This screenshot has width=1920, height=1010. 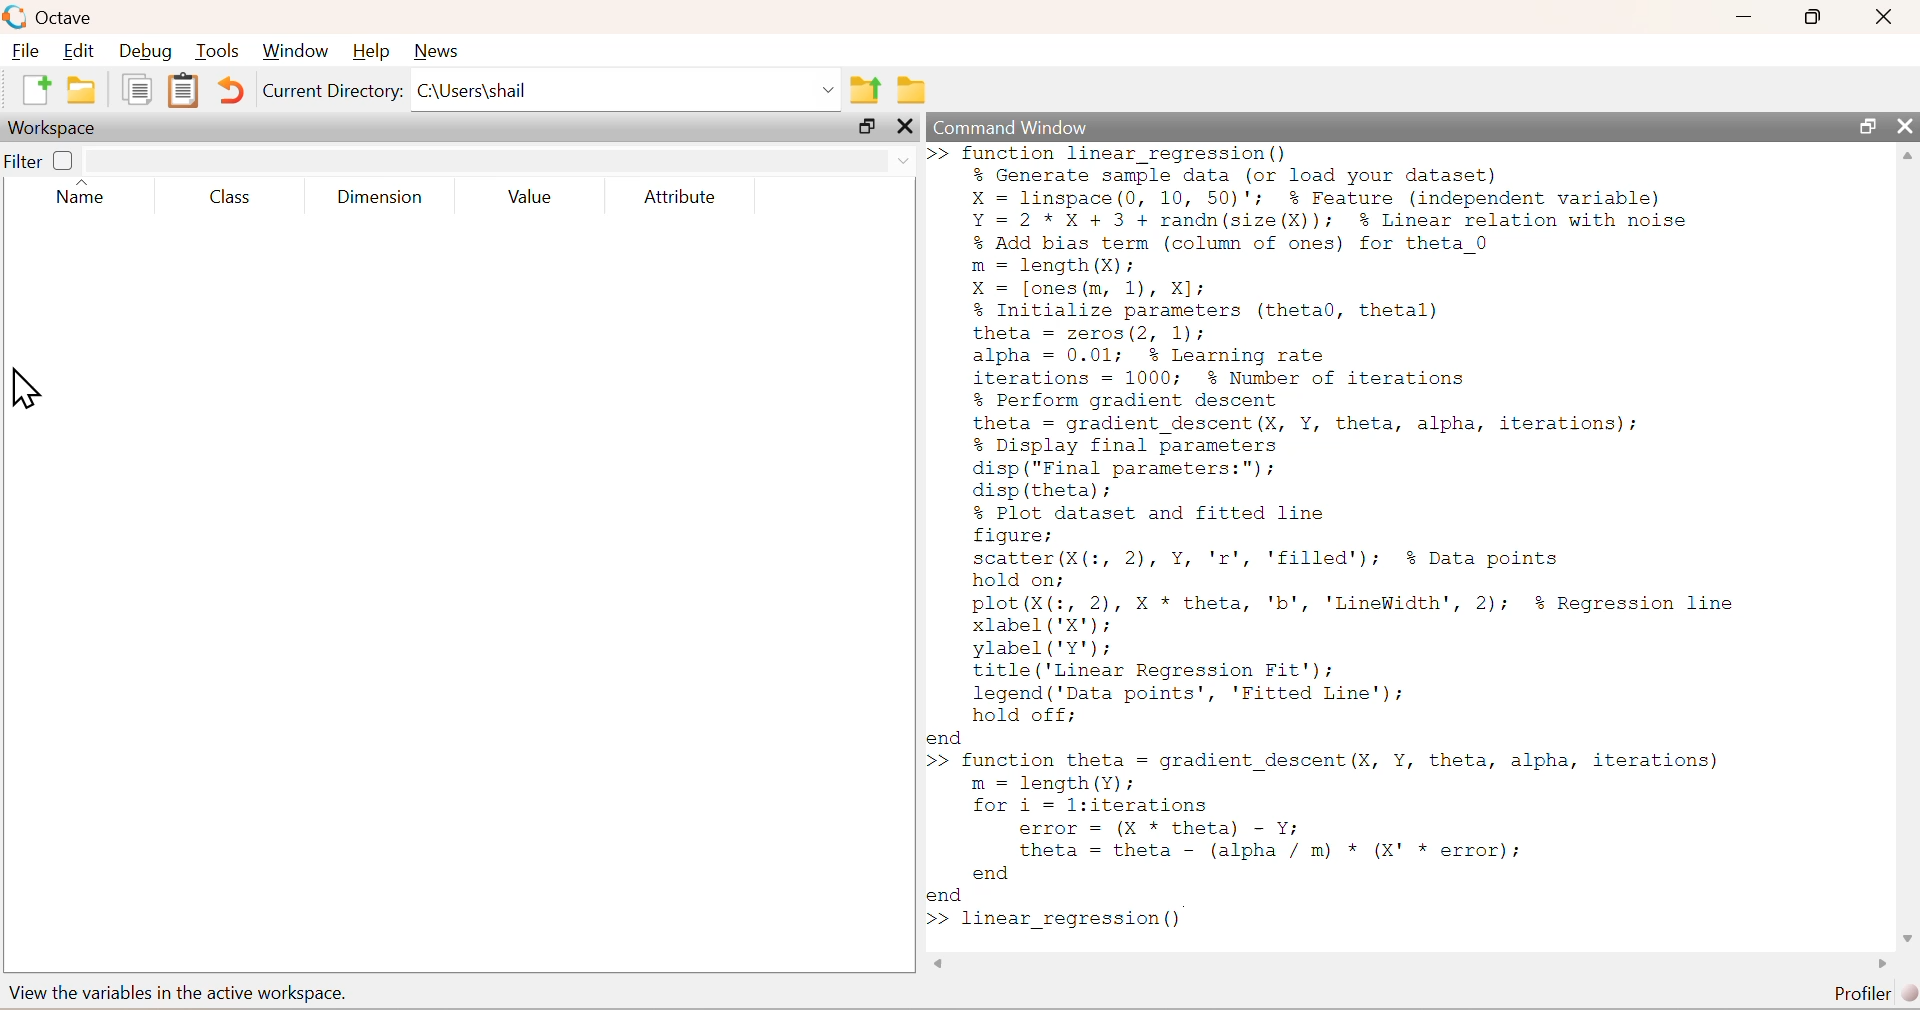 I want to click on close, so click(x=904, y=126).